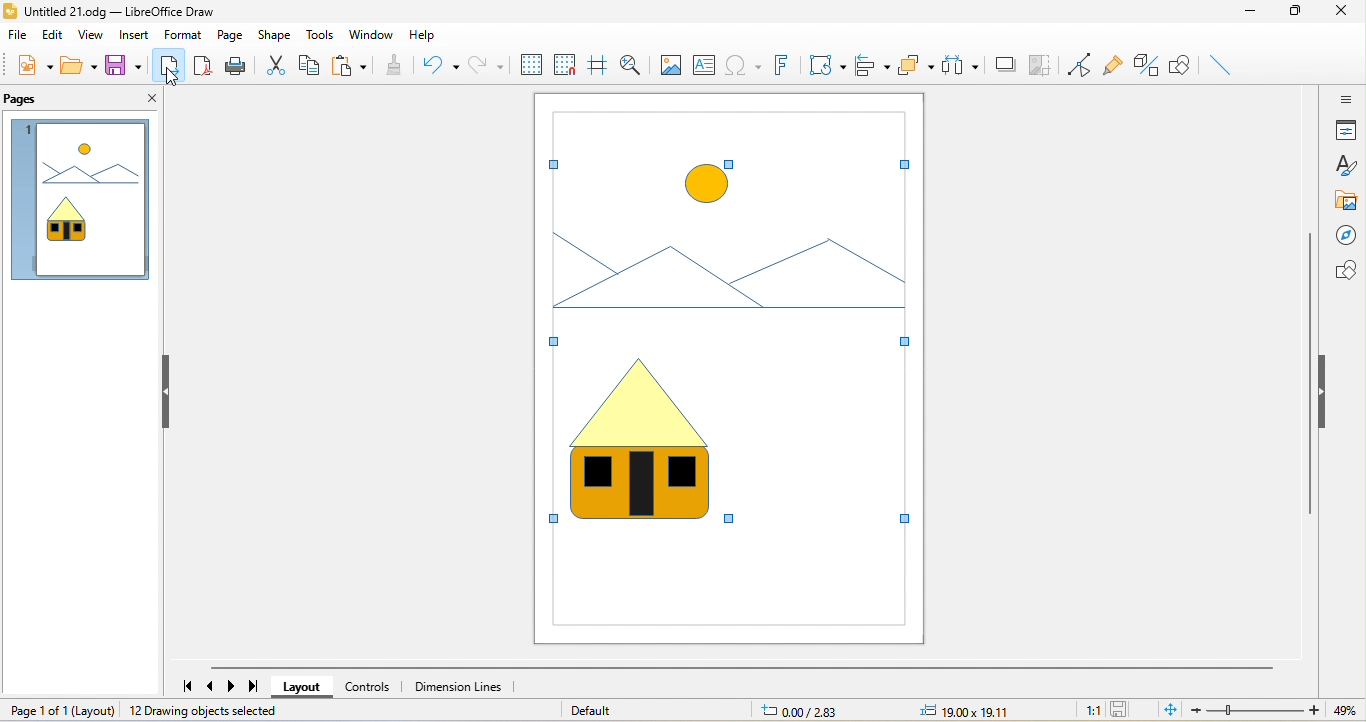 This screenshot has width=1366, height=722. I want to click on last, so click(254, 687).